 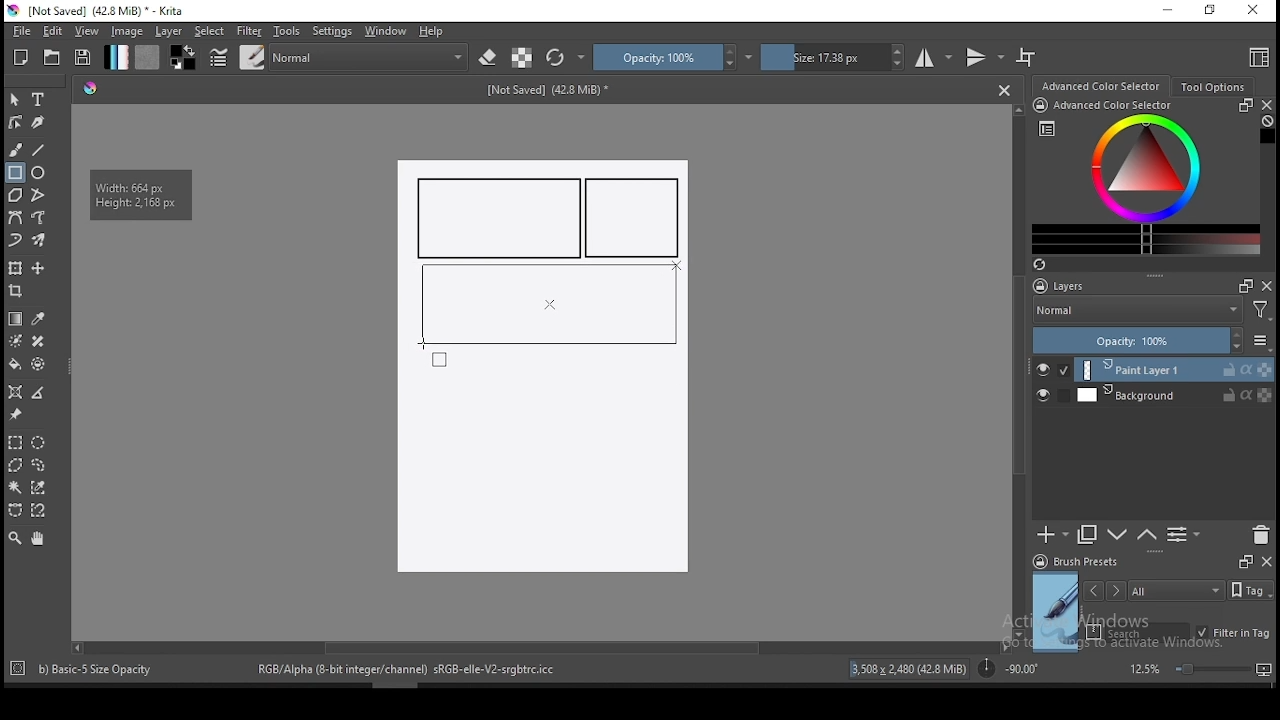 I want to click on transform a layer or a selection, so click(x=15, y=267).